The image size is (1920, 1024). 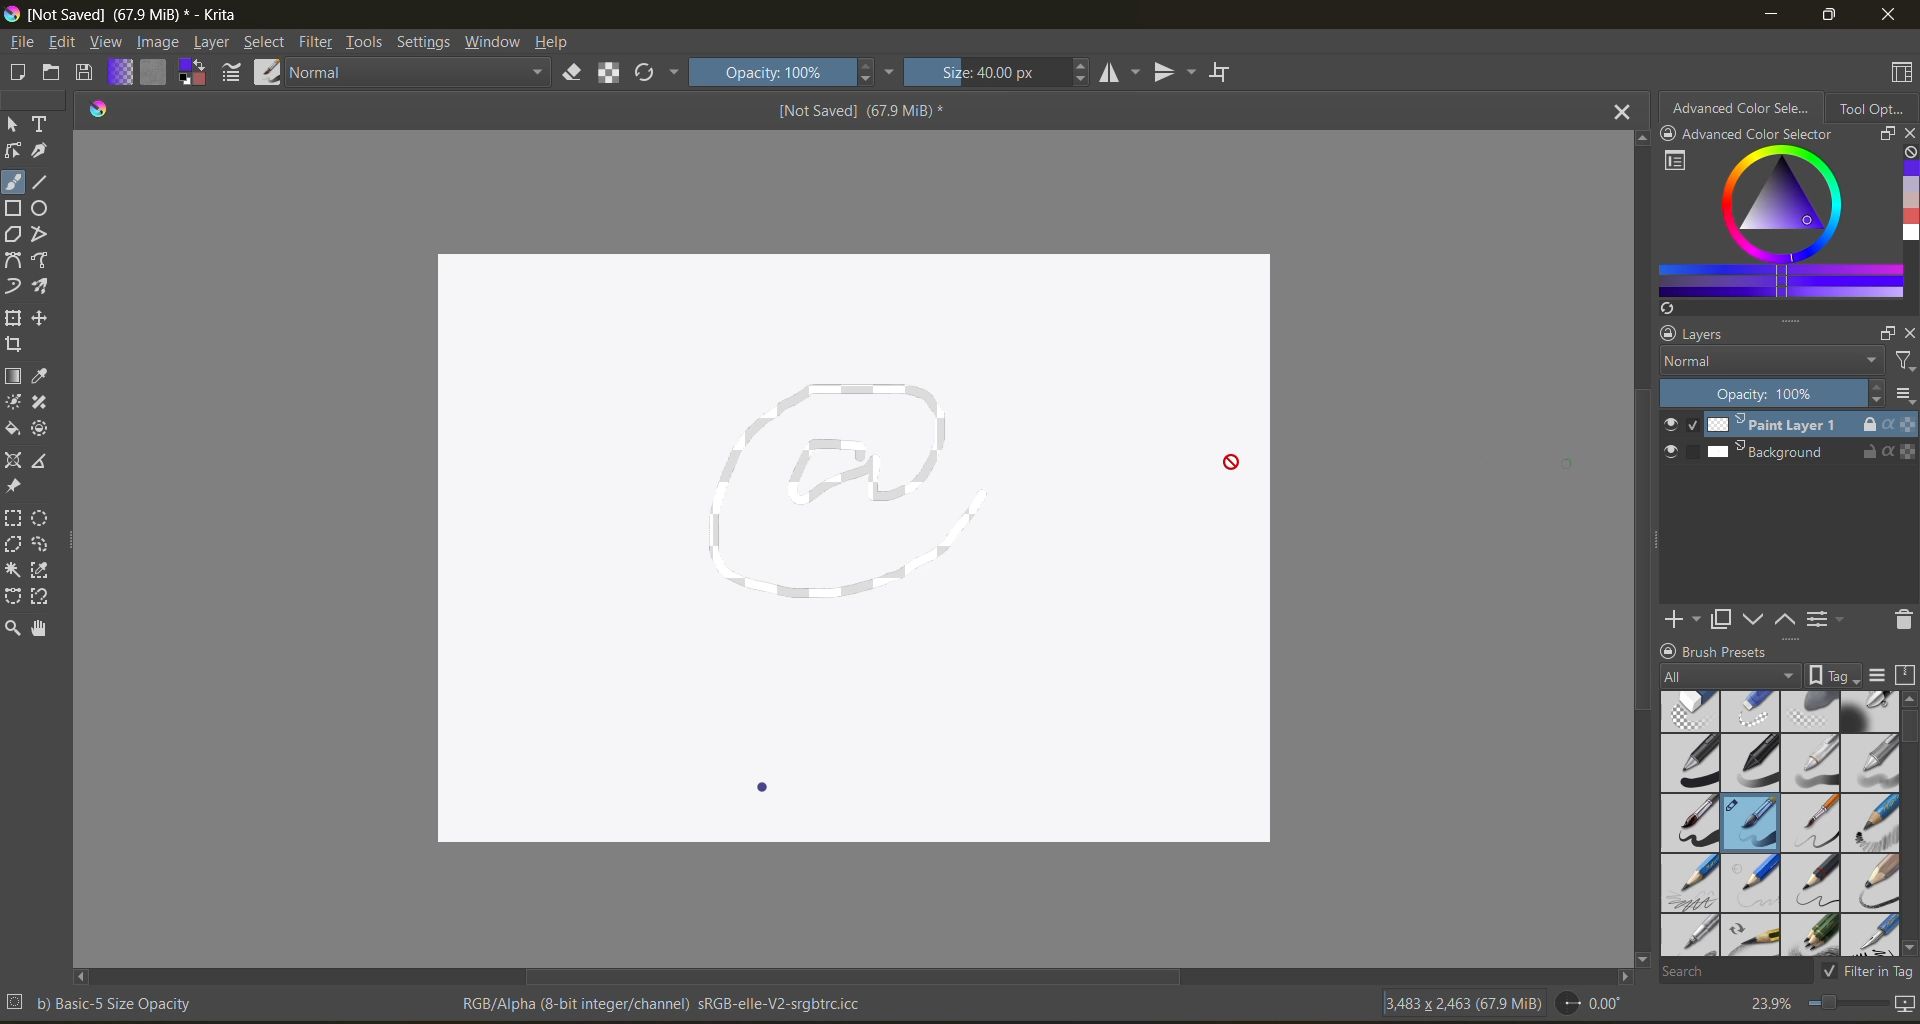 What do you see at coordinates (1668, 425) in the screenshot?
I see `visible` at bounding box center [1668, 425].